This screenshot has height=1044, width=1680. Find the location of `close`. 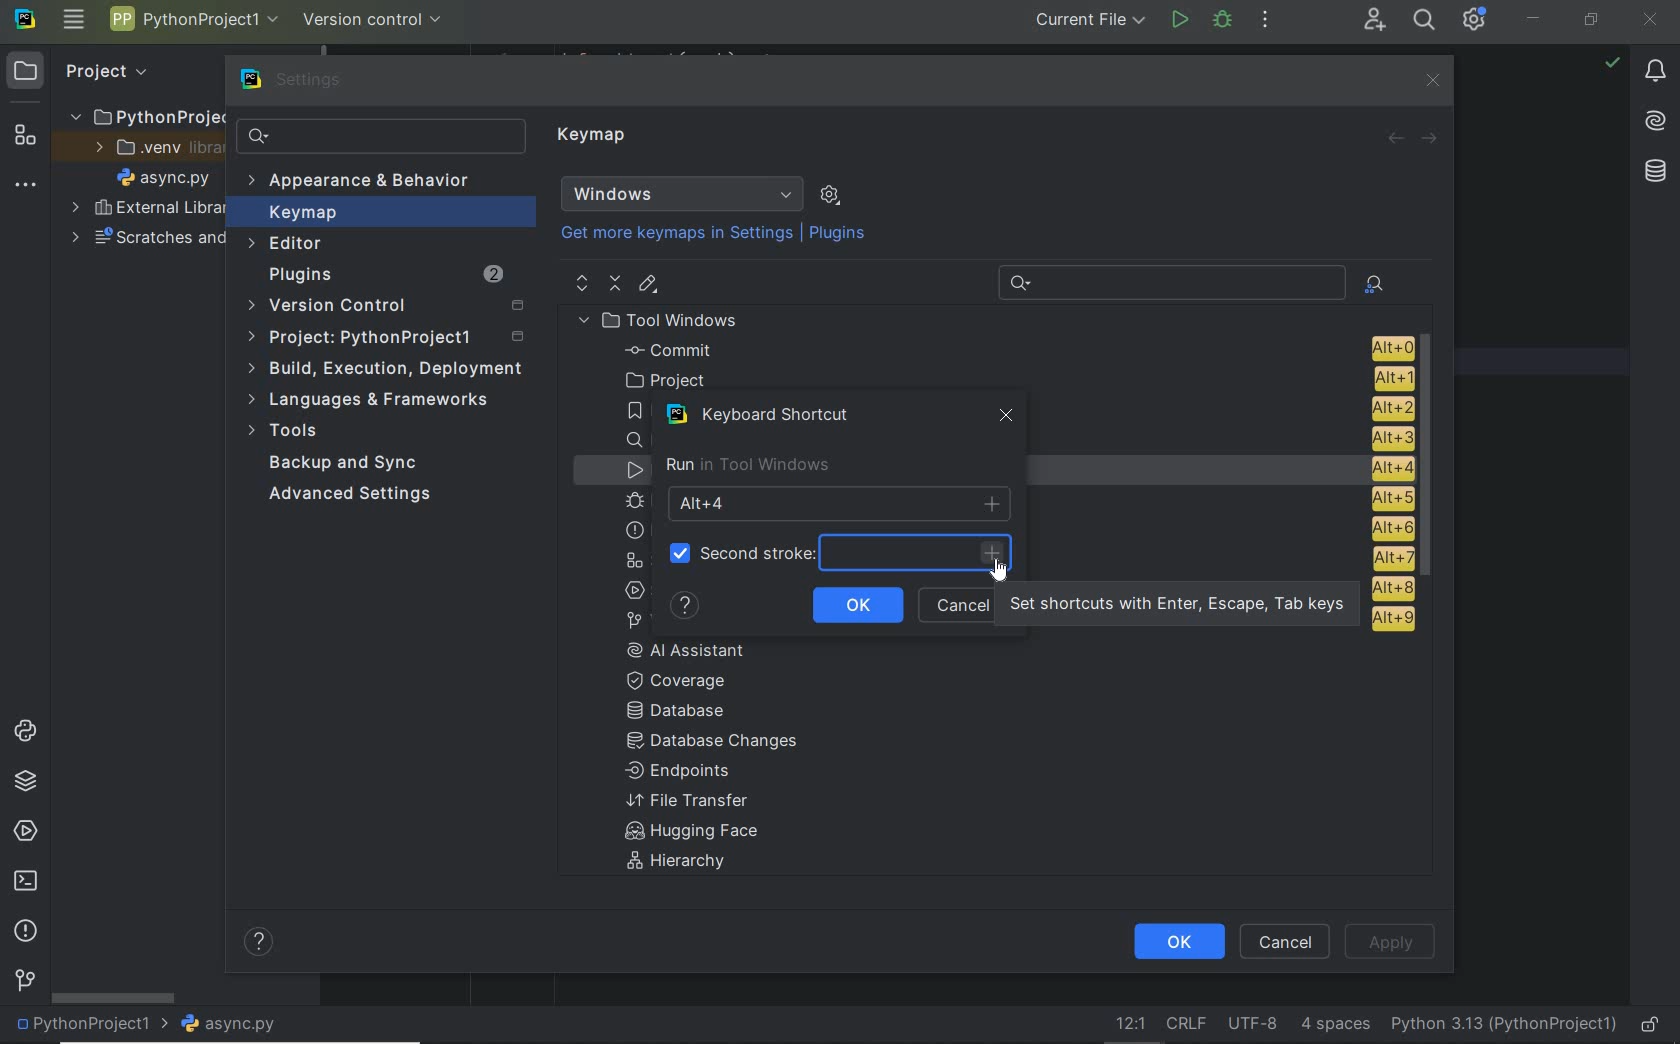

close is located at coordinates (1008, 420).